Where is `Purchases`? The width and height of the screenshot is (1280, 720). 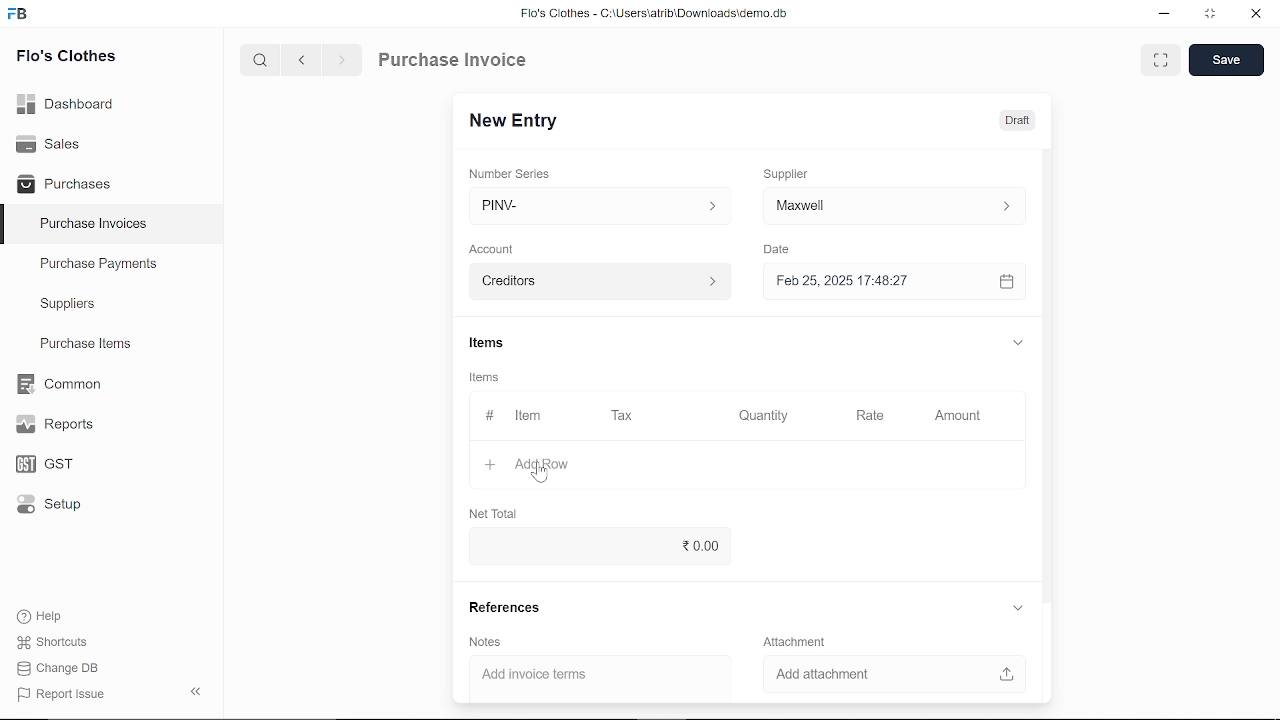 Purchases is located at coordinates (64, 182).